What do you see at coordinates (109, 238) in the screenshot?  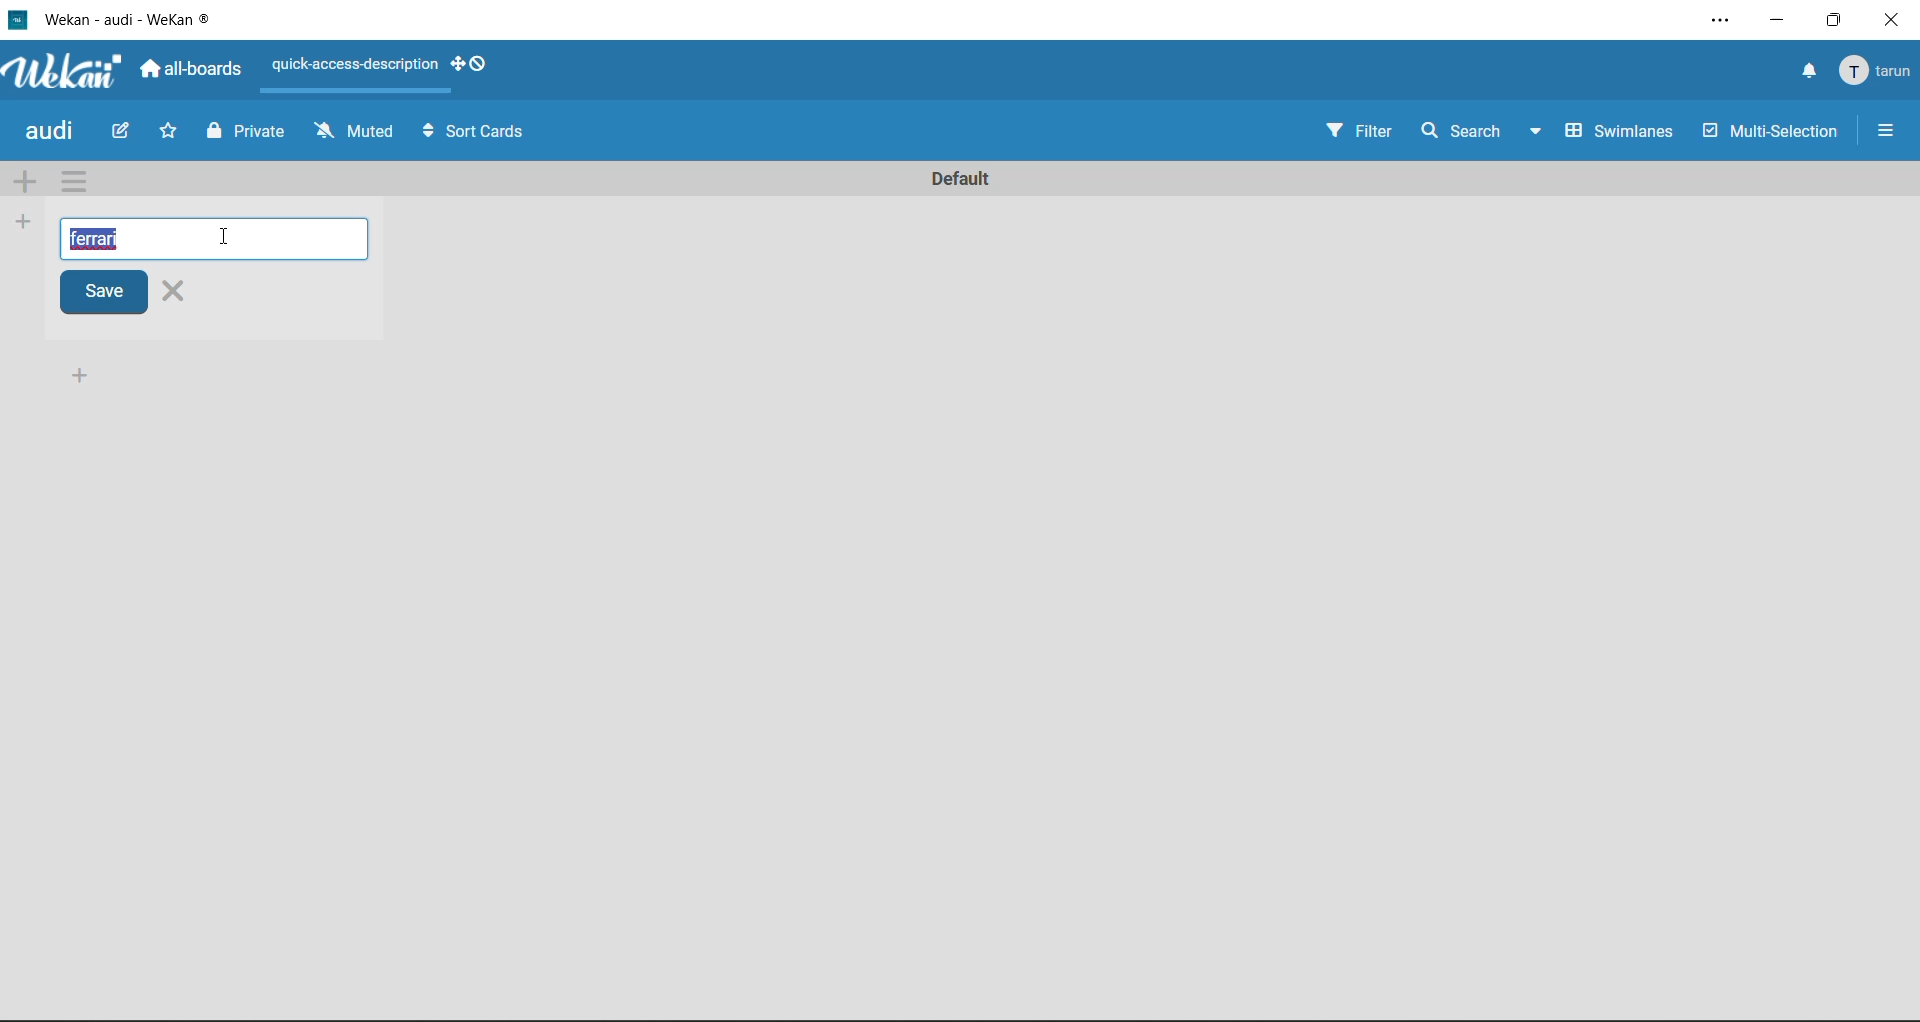 I see `ferrari` at bounding box center [109, 238].